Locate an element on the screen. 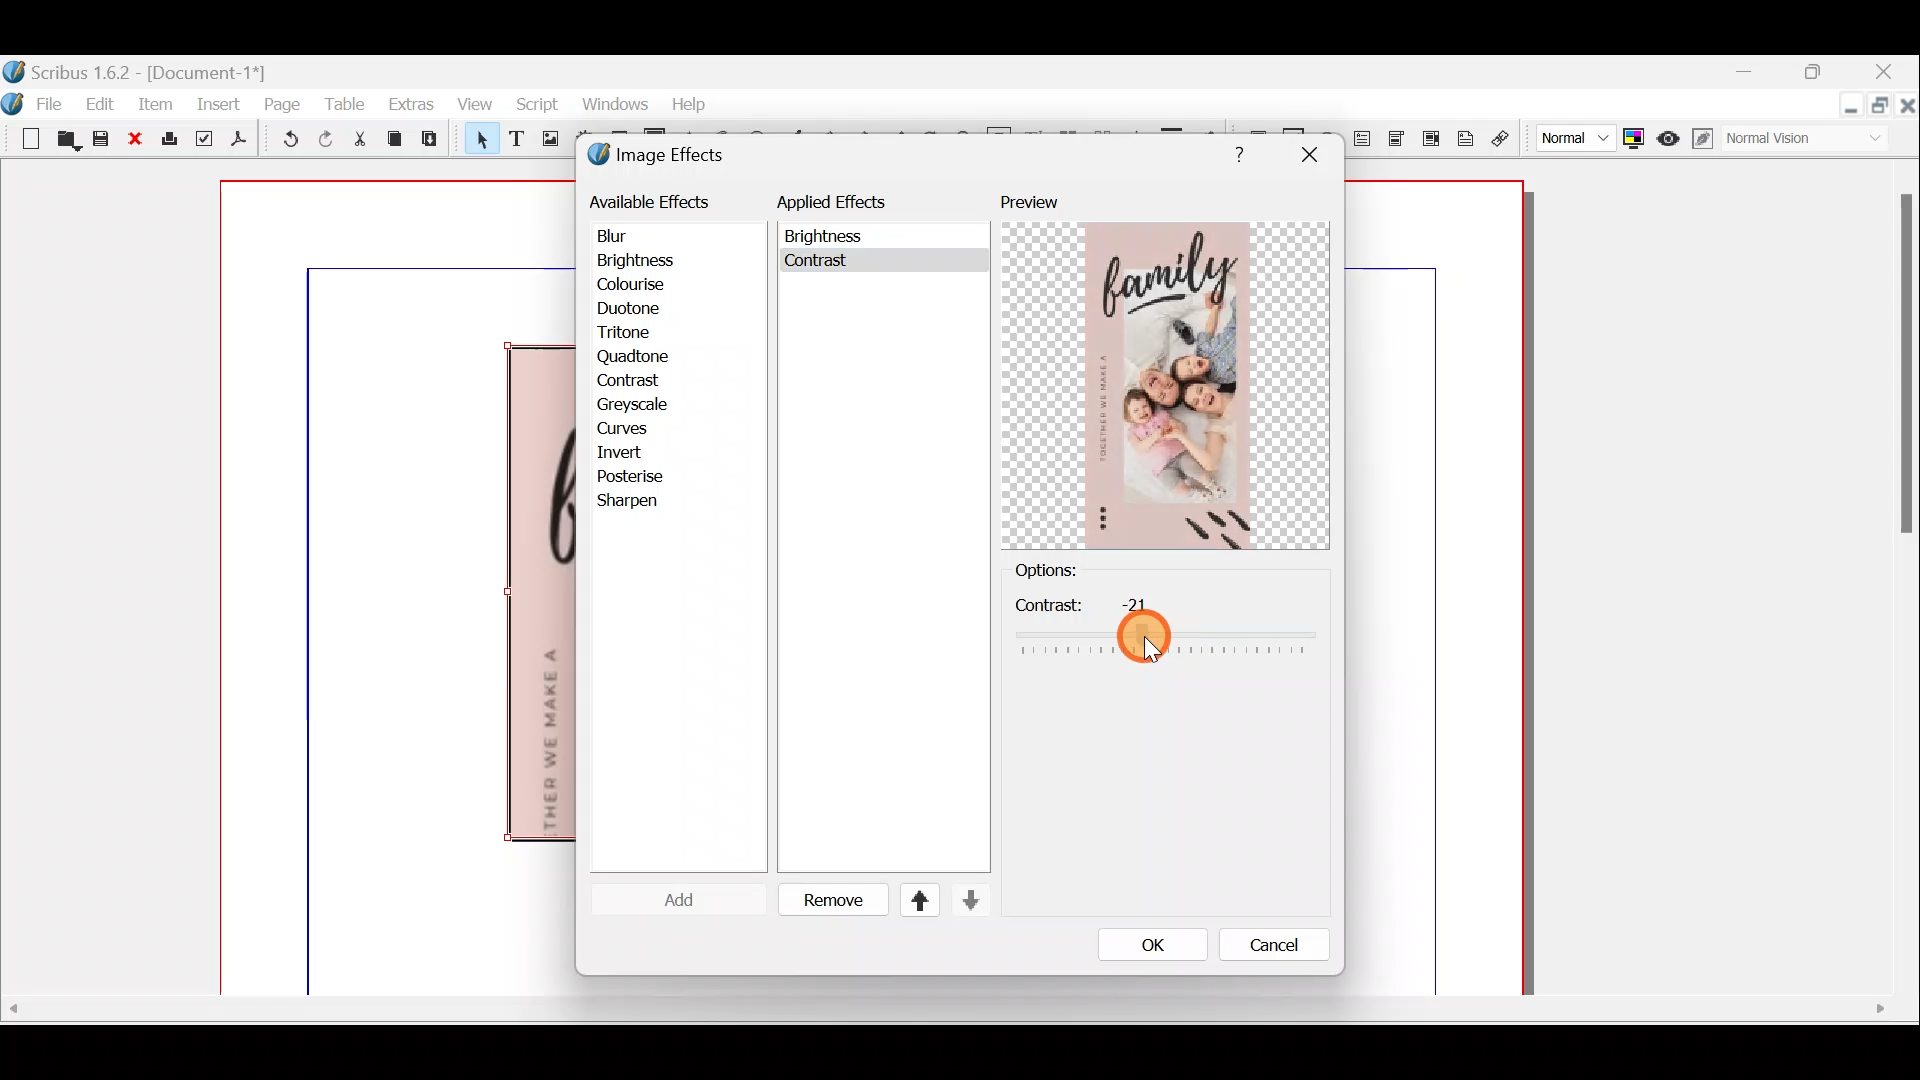 The height and width of the screenshot is (1080, 1920). Duotone is located at coordinates (633, 310).